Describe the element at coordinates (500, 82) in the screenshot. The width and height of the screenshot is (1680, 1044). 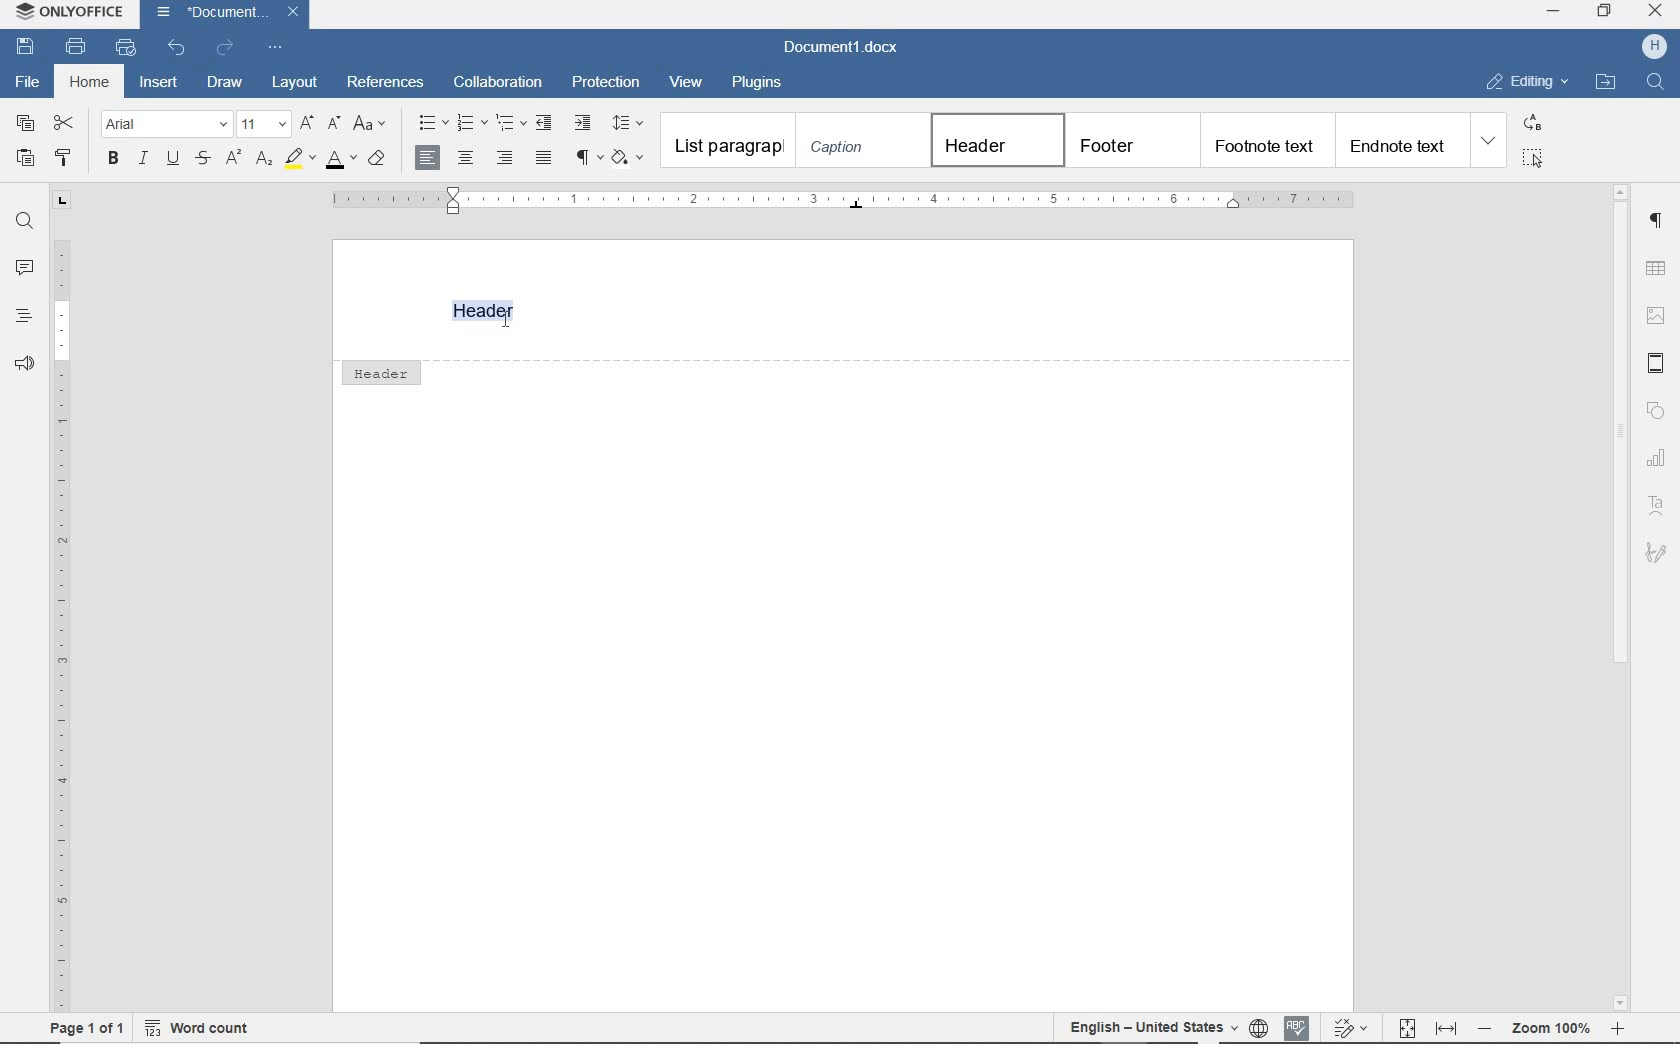
I see `collaboration` at that location.